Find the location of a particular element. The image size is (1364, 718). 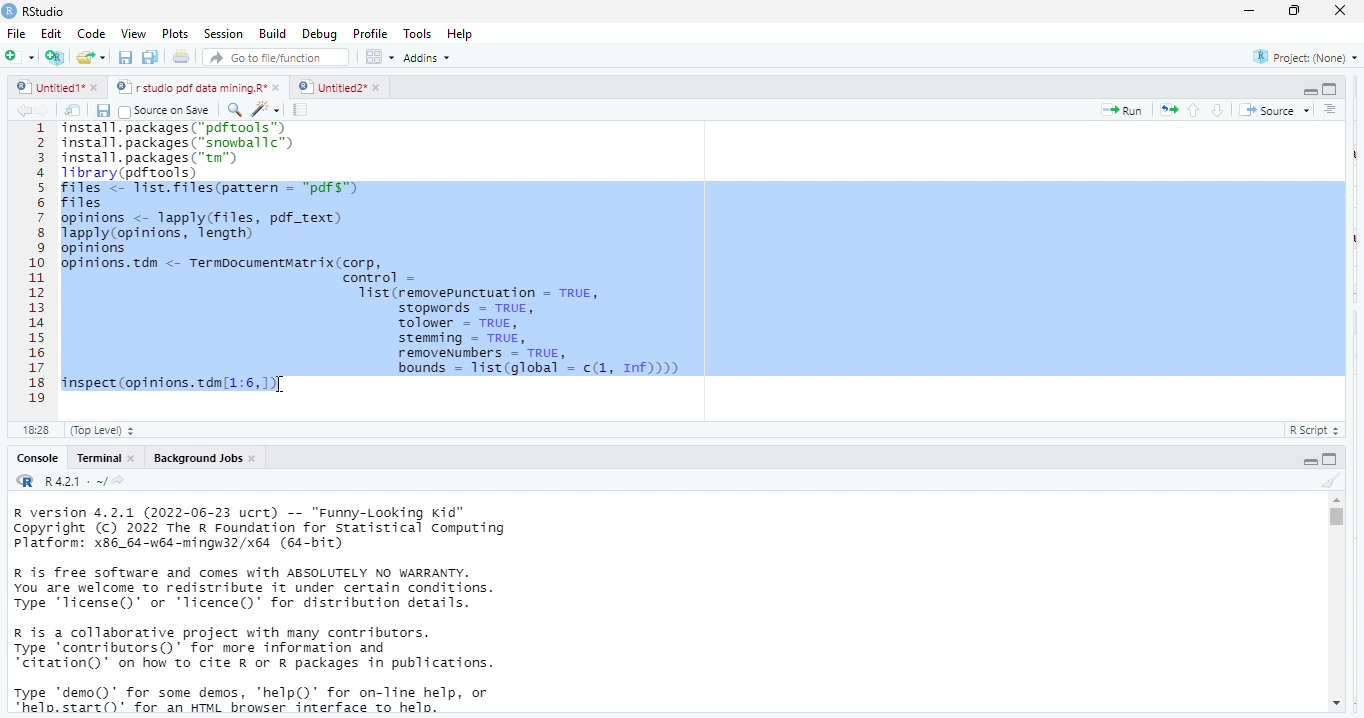

top level is located at coordinates (108, 430).